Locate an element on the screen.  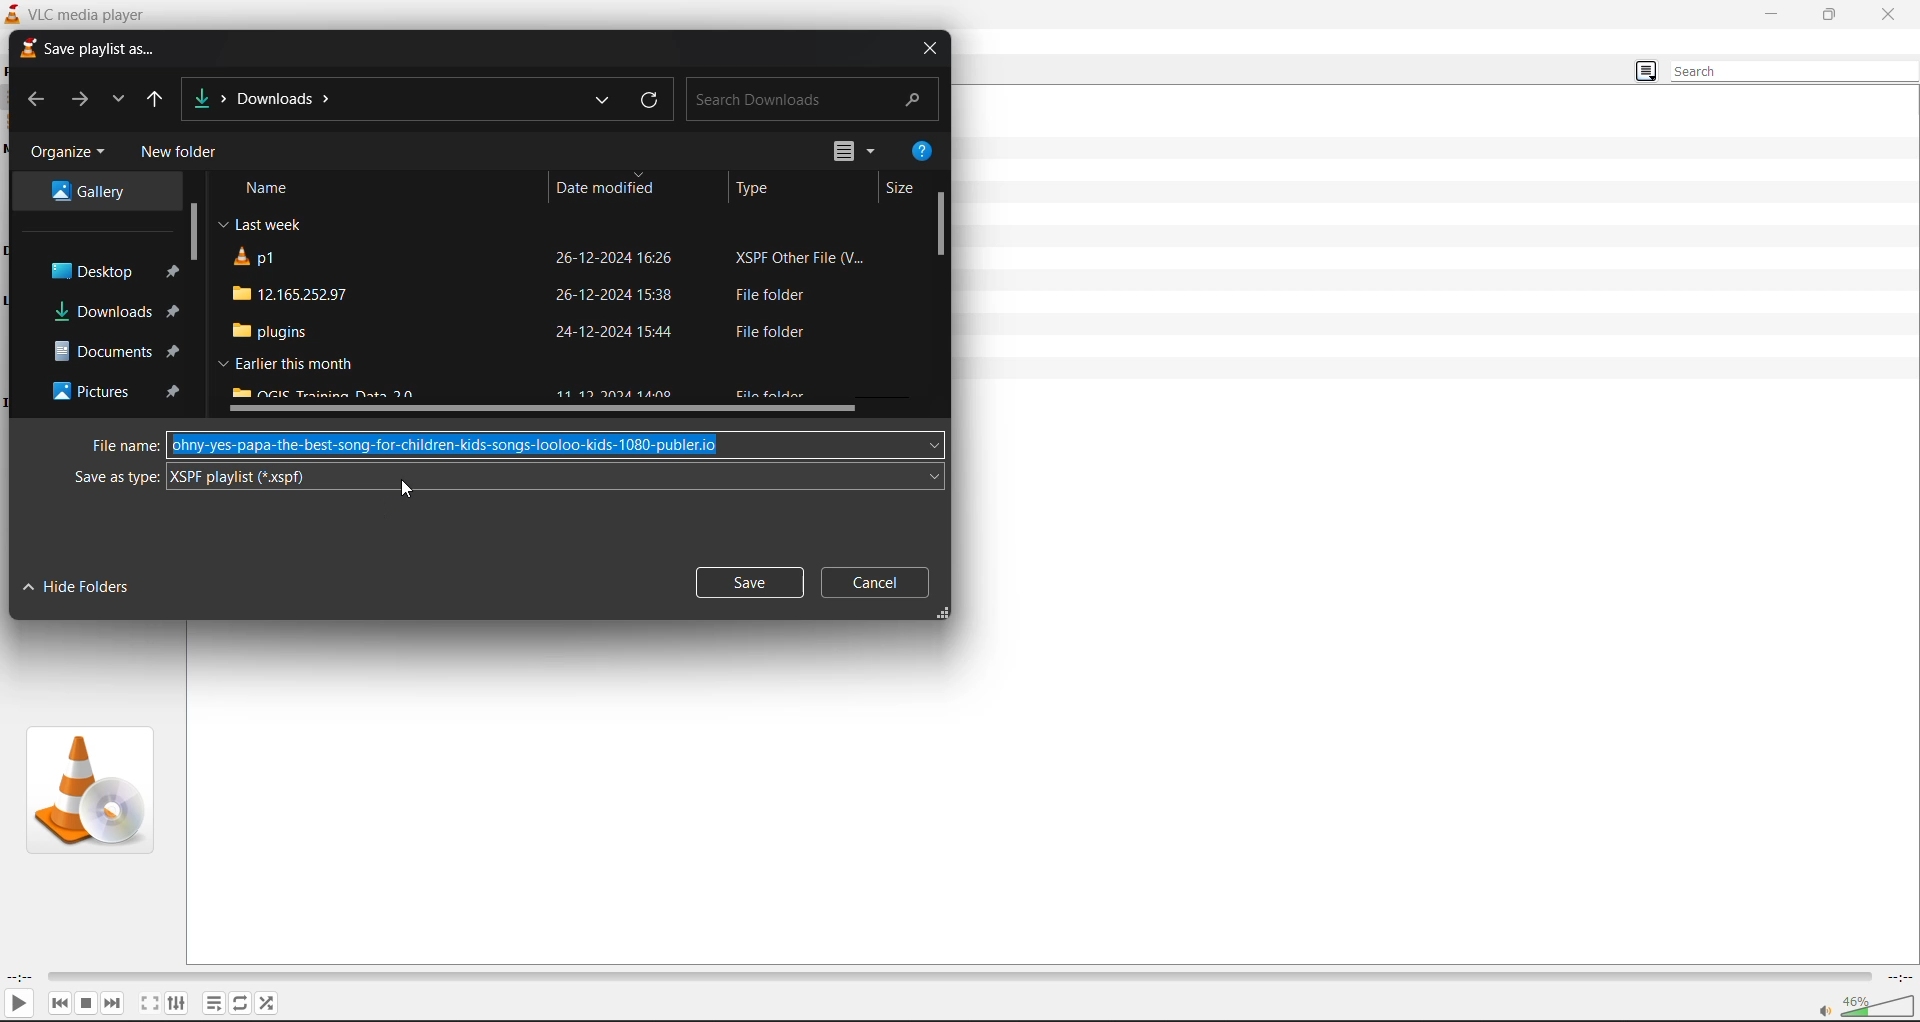
maximize is located at coordinates (1829, 16).